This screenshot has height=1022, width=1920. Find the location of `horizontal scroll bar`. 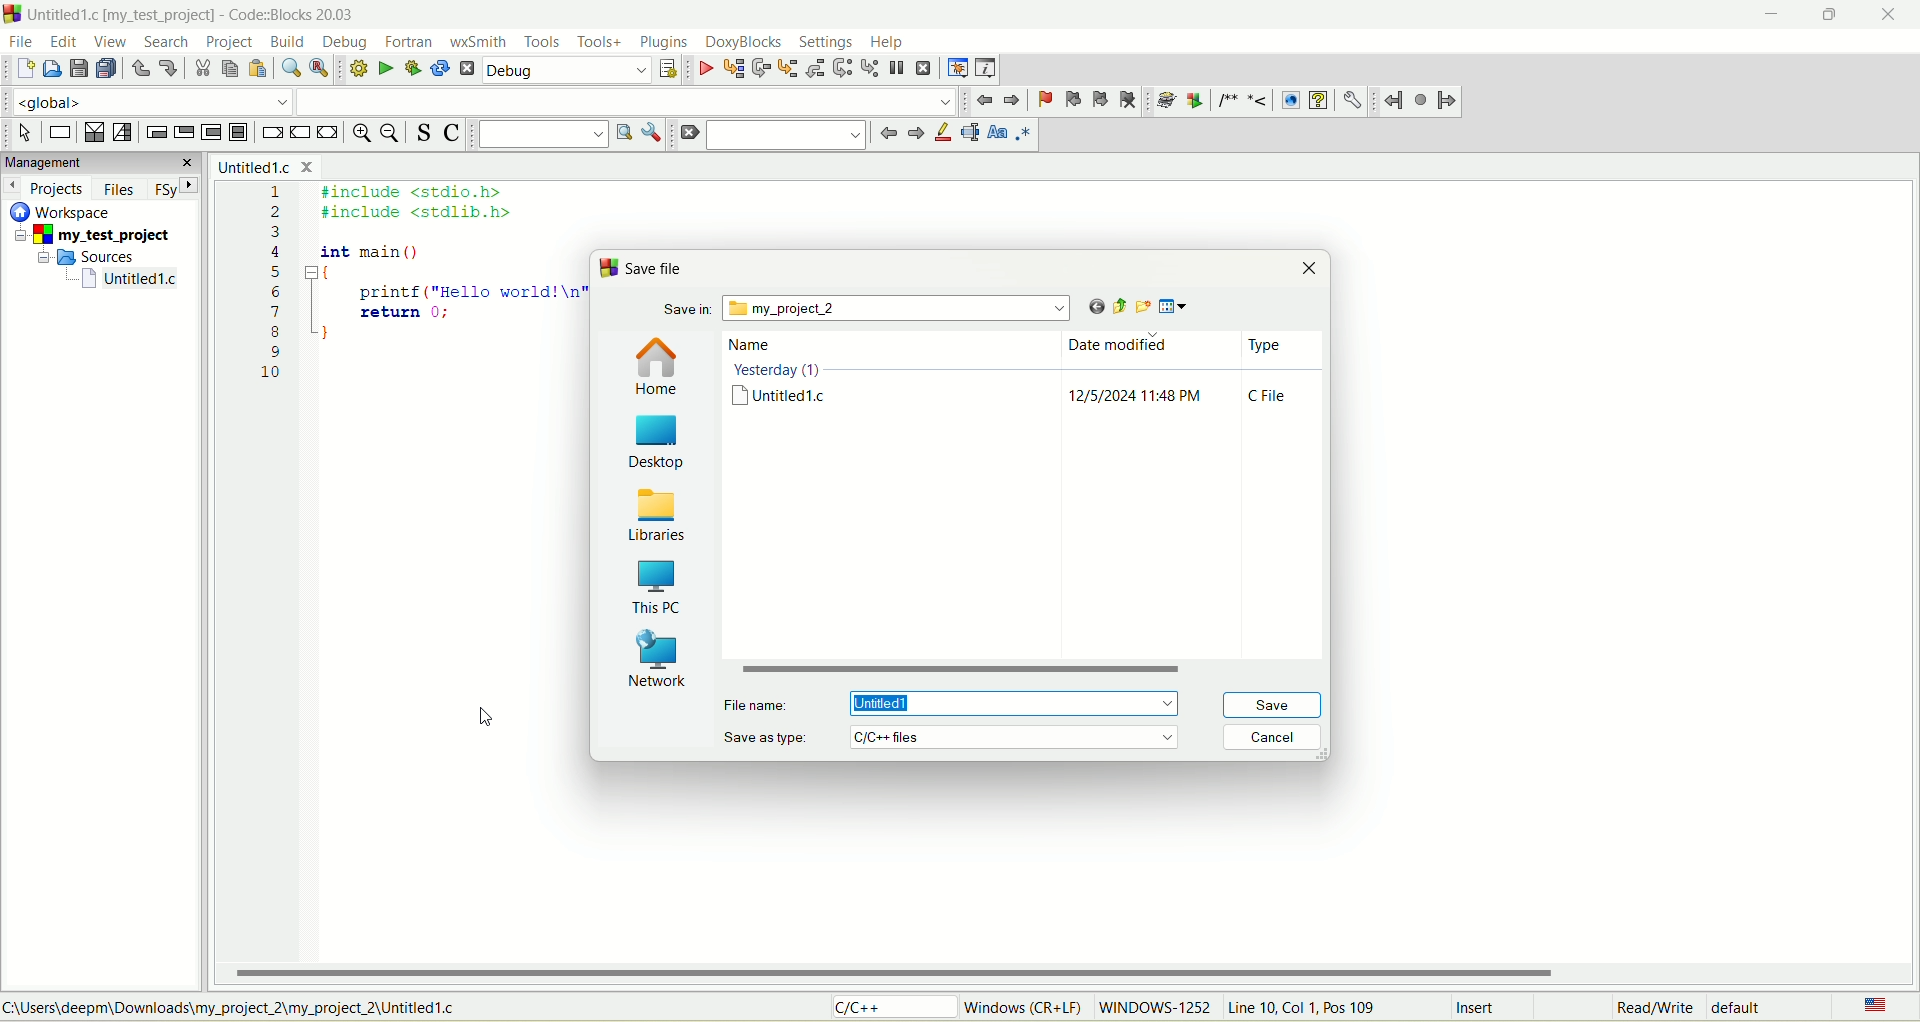

horizontal scroll bar is located at coordinates (1069, 973).